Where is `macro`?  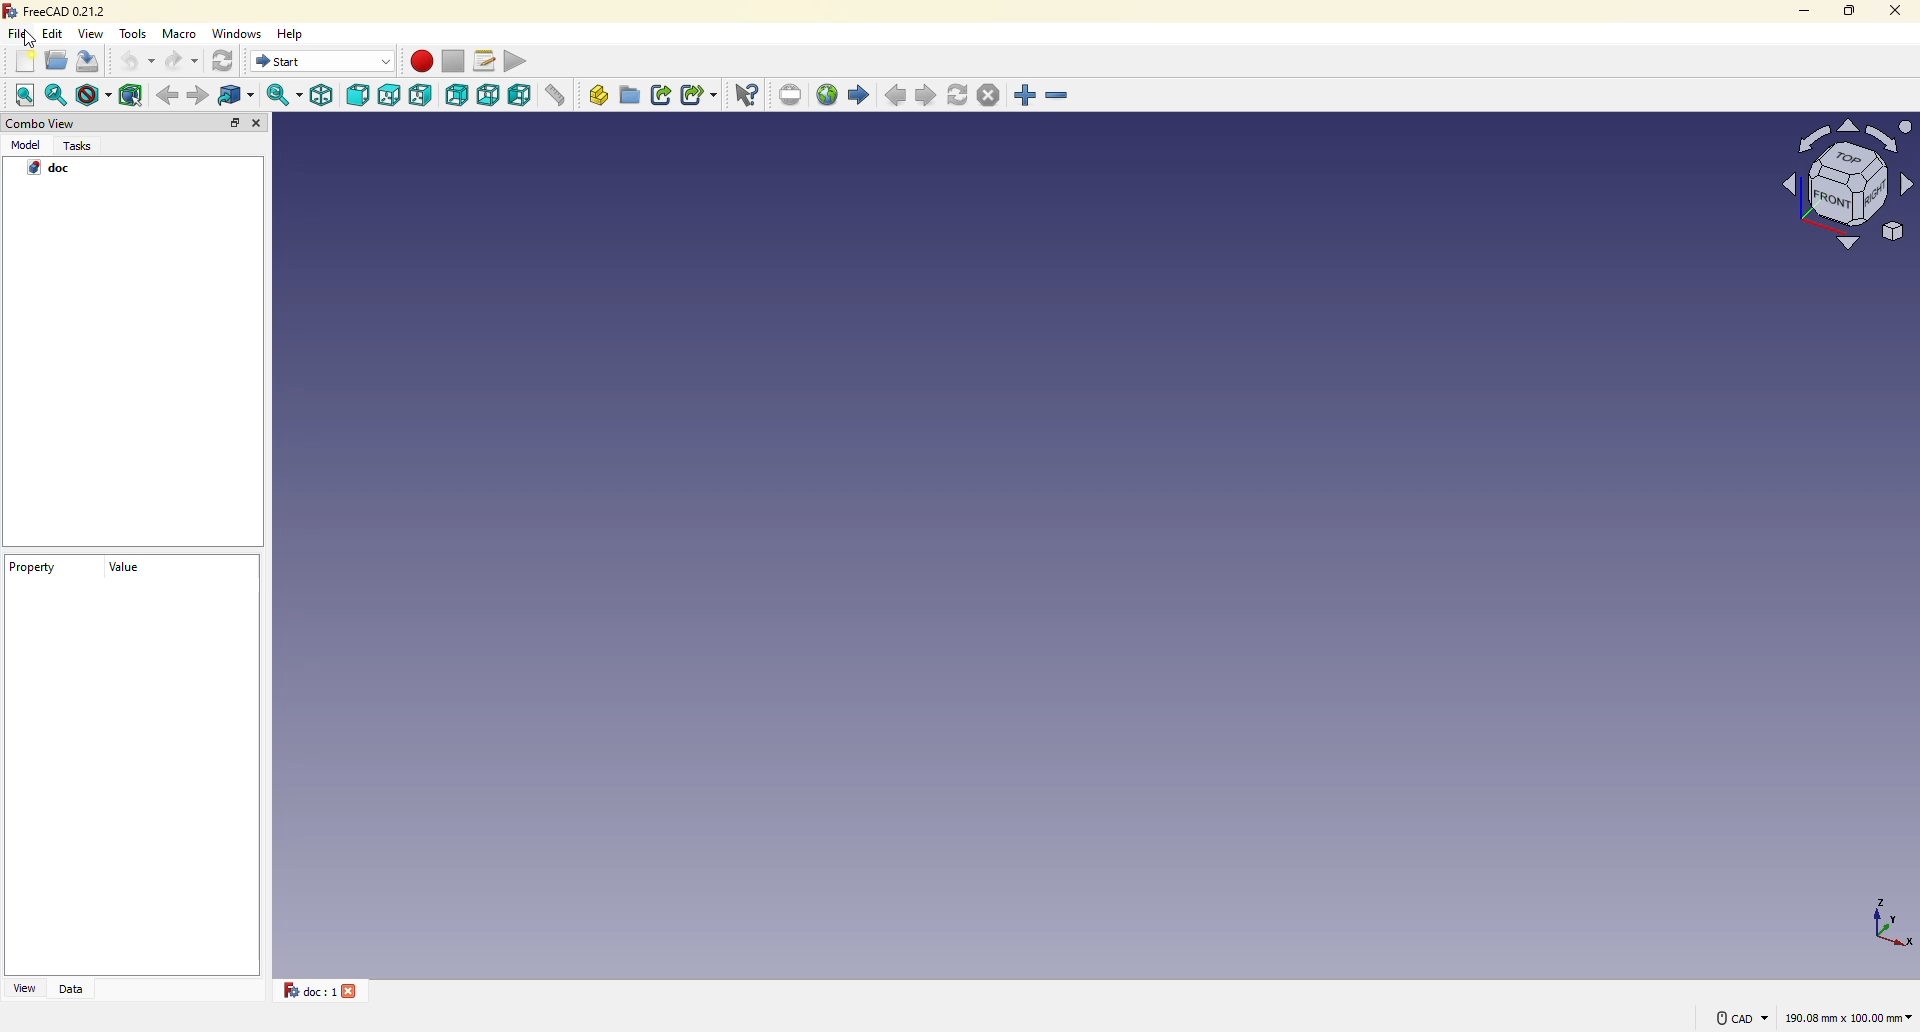 macro is located at coordinates (183, 35).